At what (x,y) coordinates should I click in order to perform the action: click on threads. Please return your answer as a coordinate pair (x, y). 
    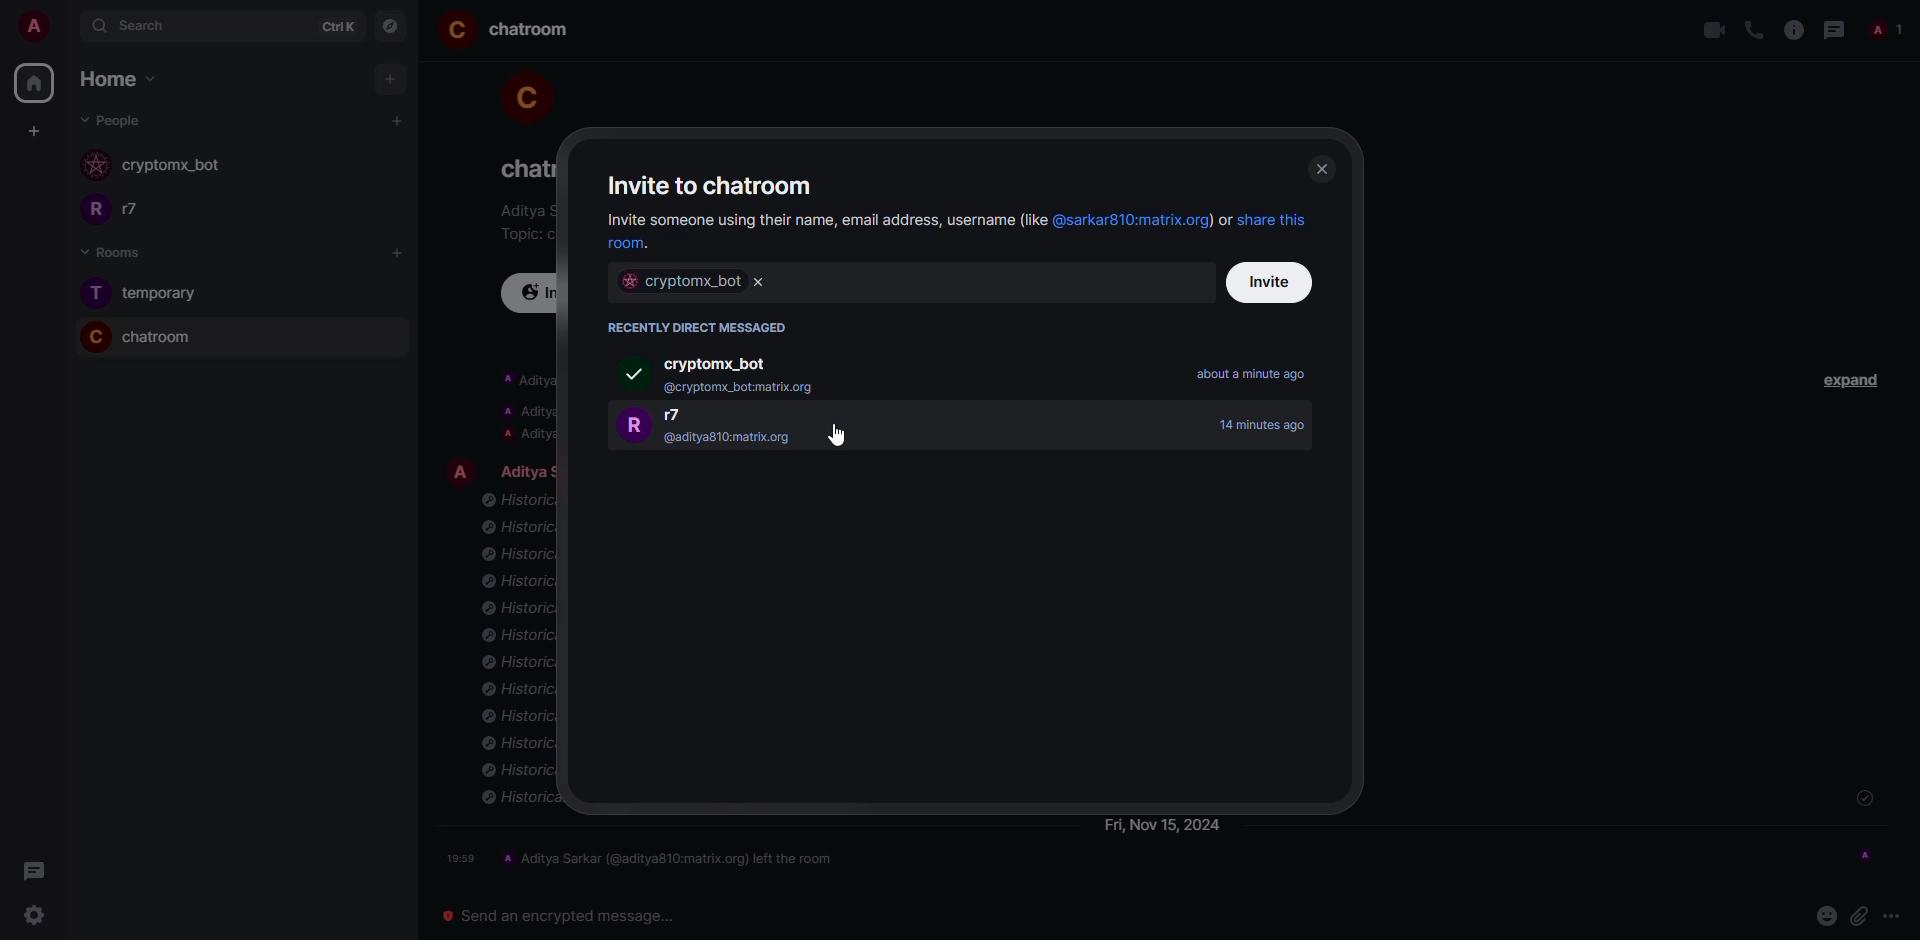
    Looking at the image, I should click on (30, 871).